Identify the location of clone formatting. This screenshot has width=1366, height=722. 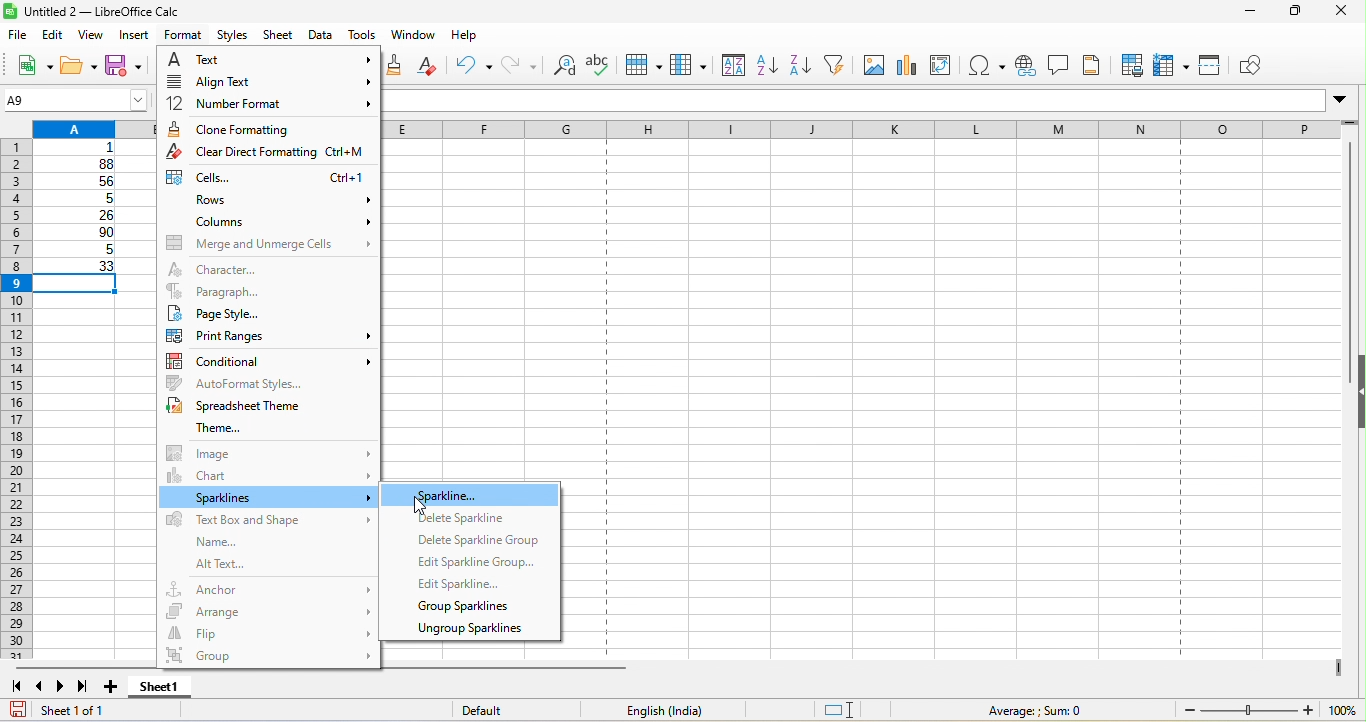
(266, 129).